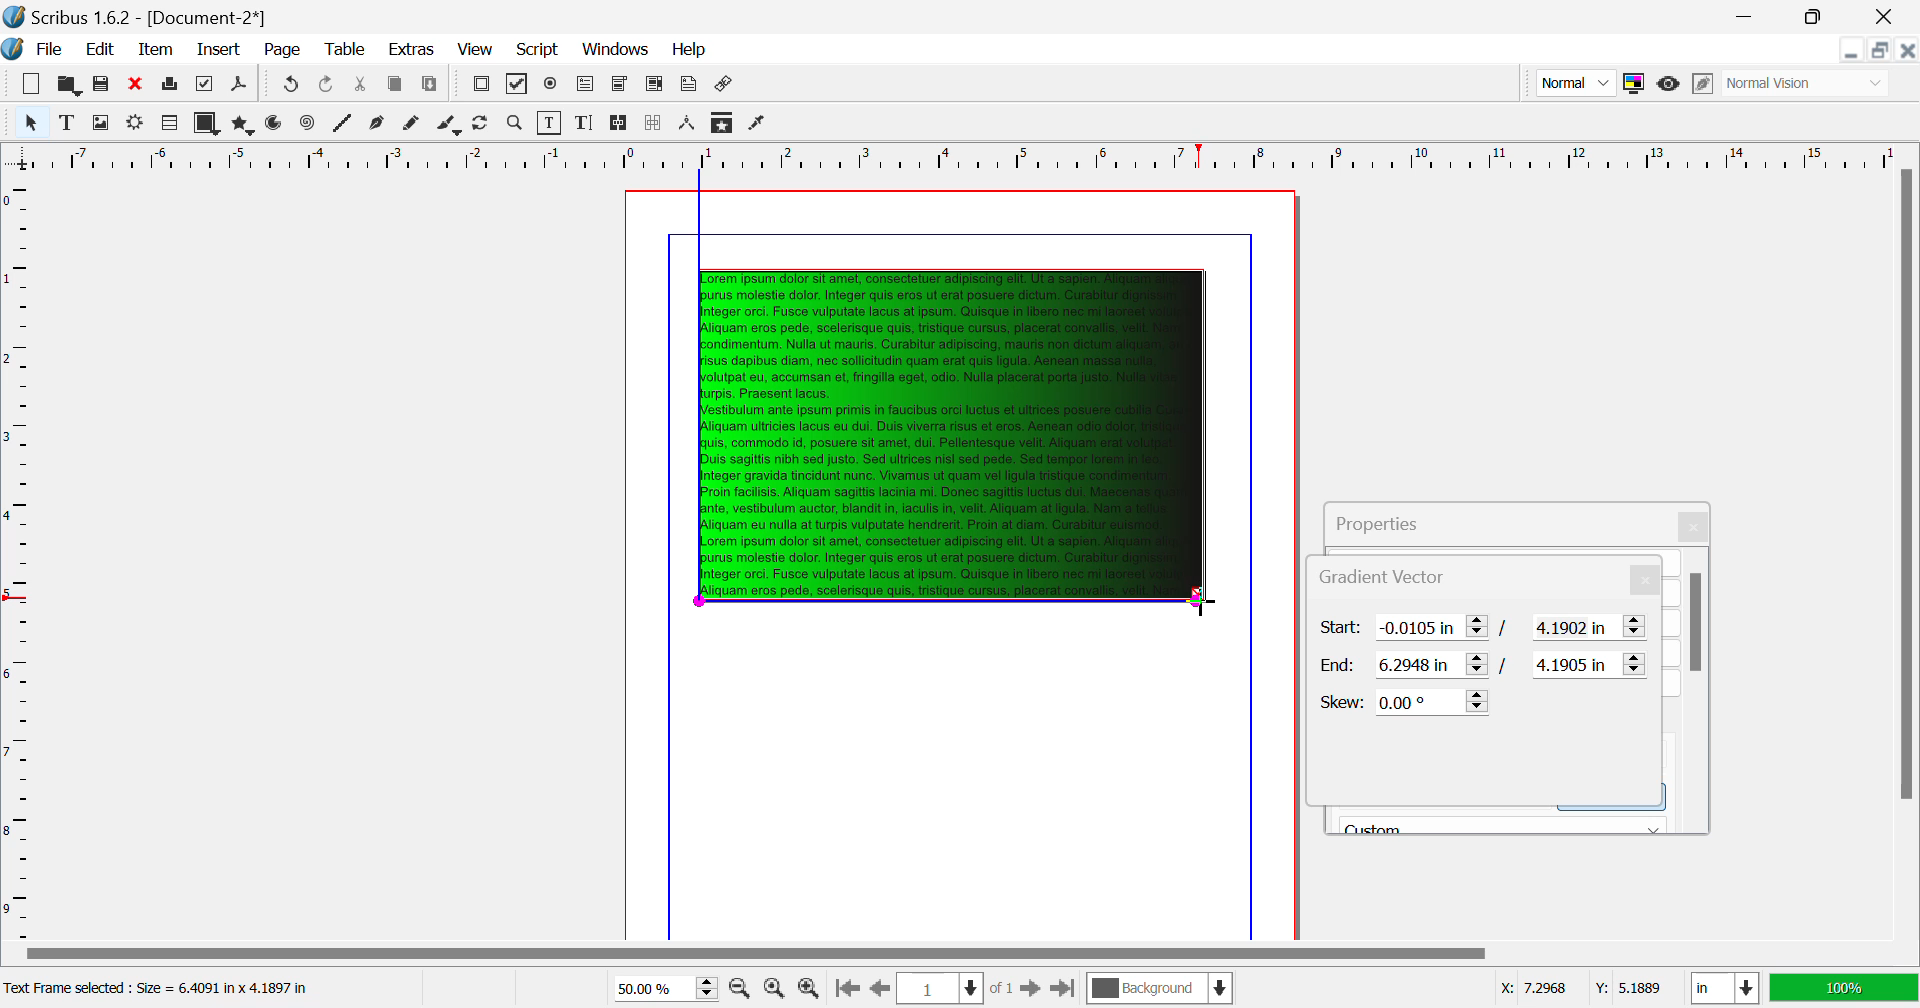 Image resolution: width=1920 pixels, height=1008 pixels. I want to click on Link Annotation, so click(726, 86).